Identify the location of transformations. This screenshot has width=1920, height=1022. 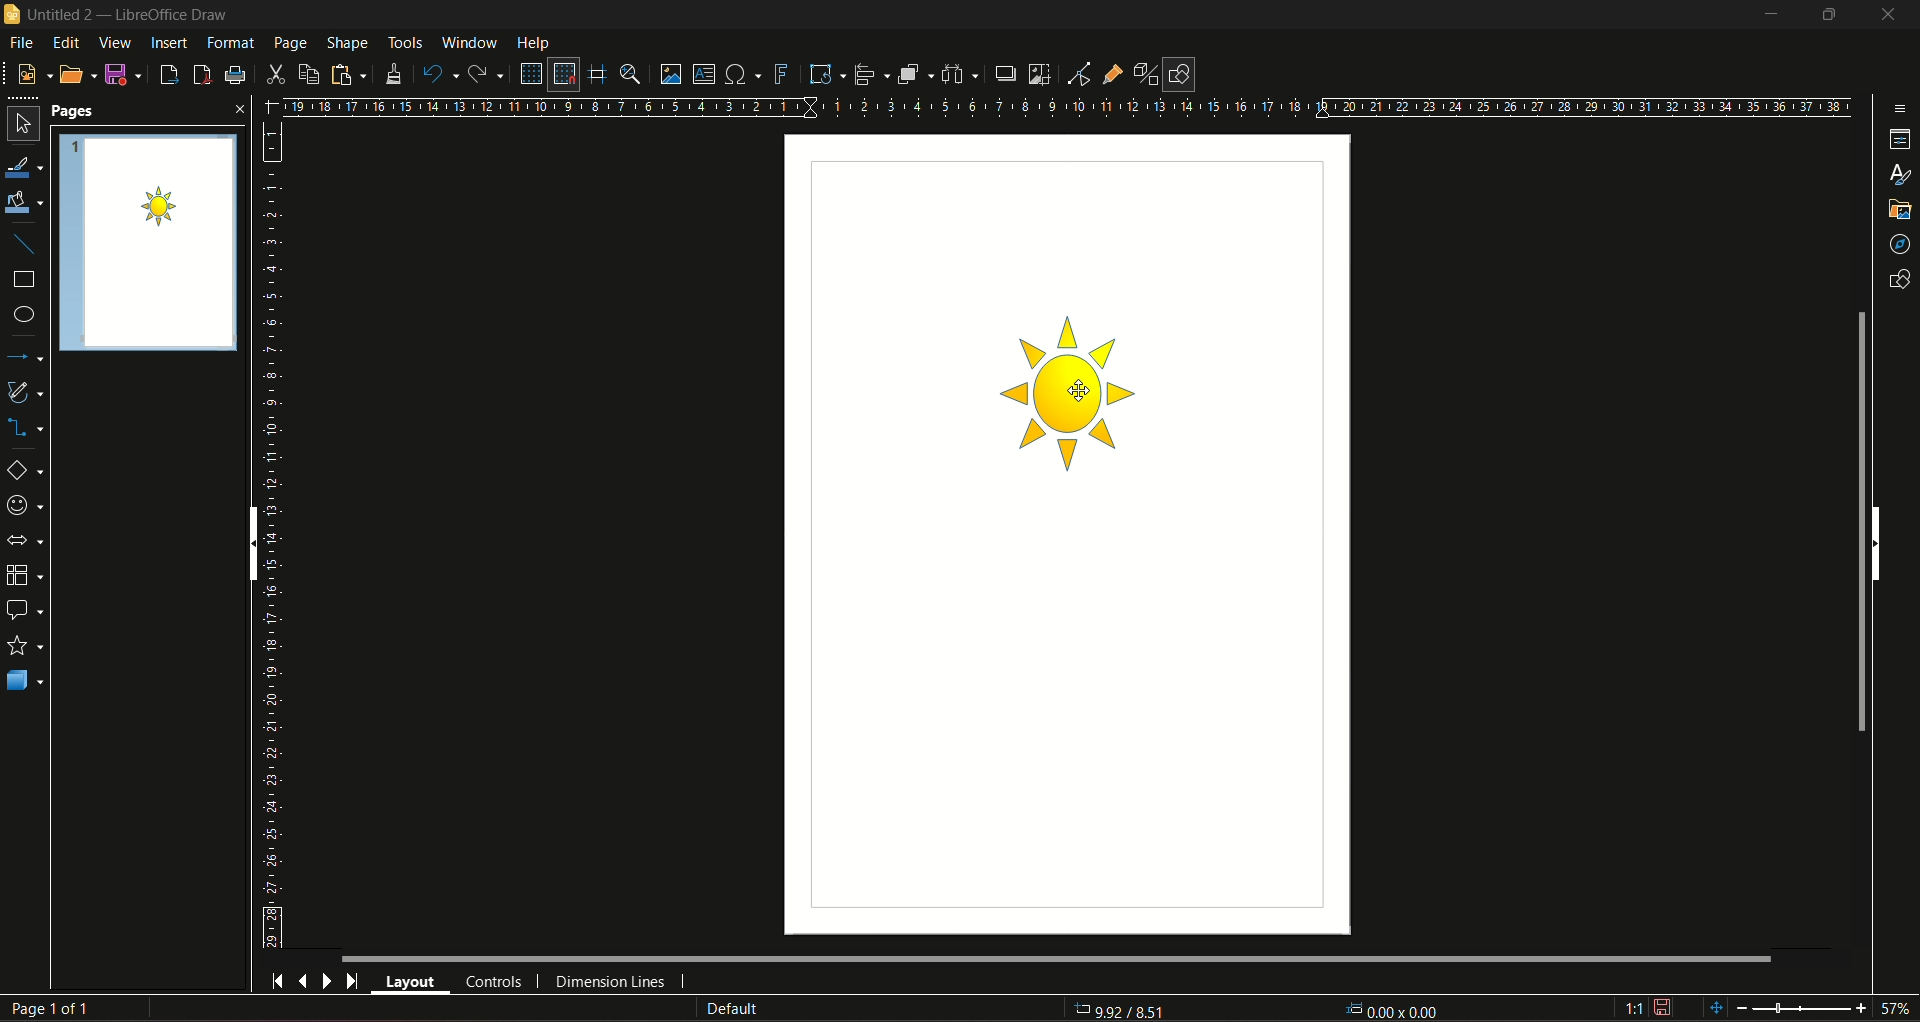
(823, 74).